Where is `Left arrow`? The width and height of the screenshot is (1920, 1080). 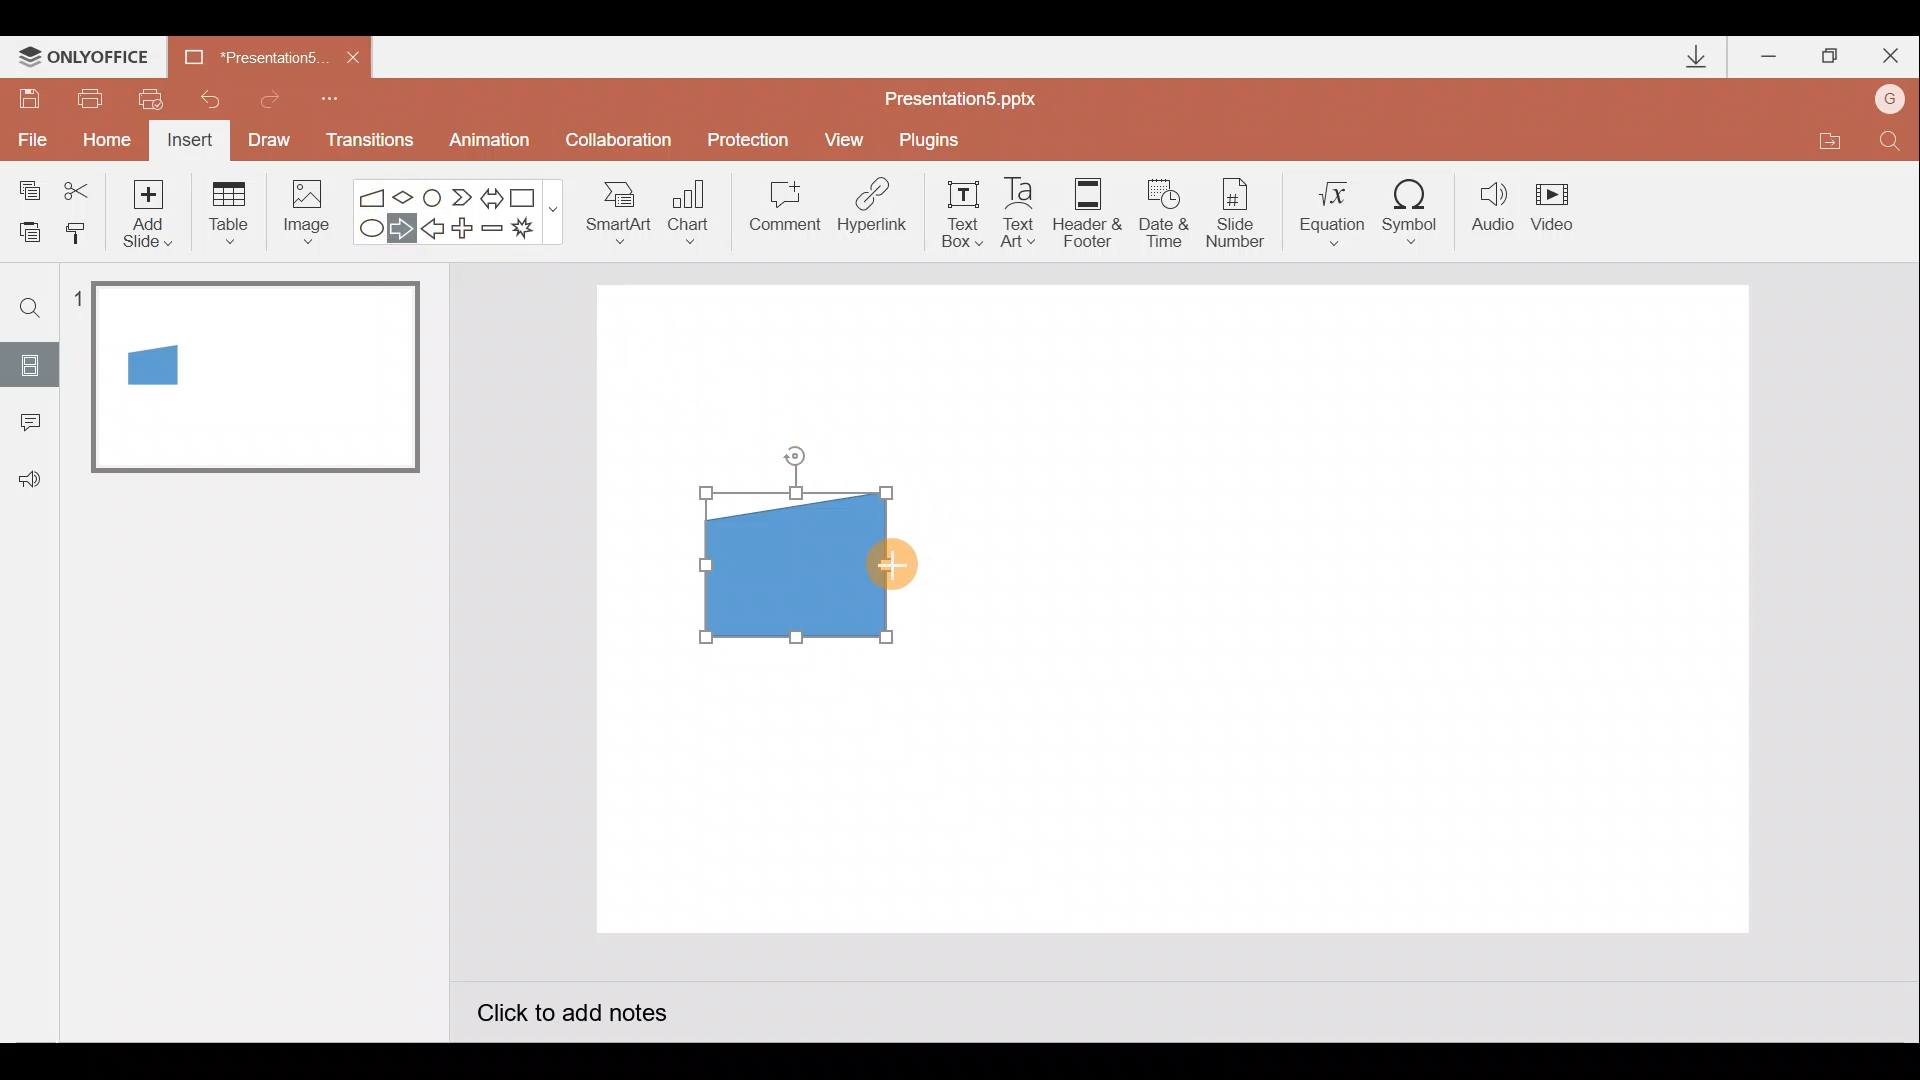 Left arrow is located at coordinates (434, 231).